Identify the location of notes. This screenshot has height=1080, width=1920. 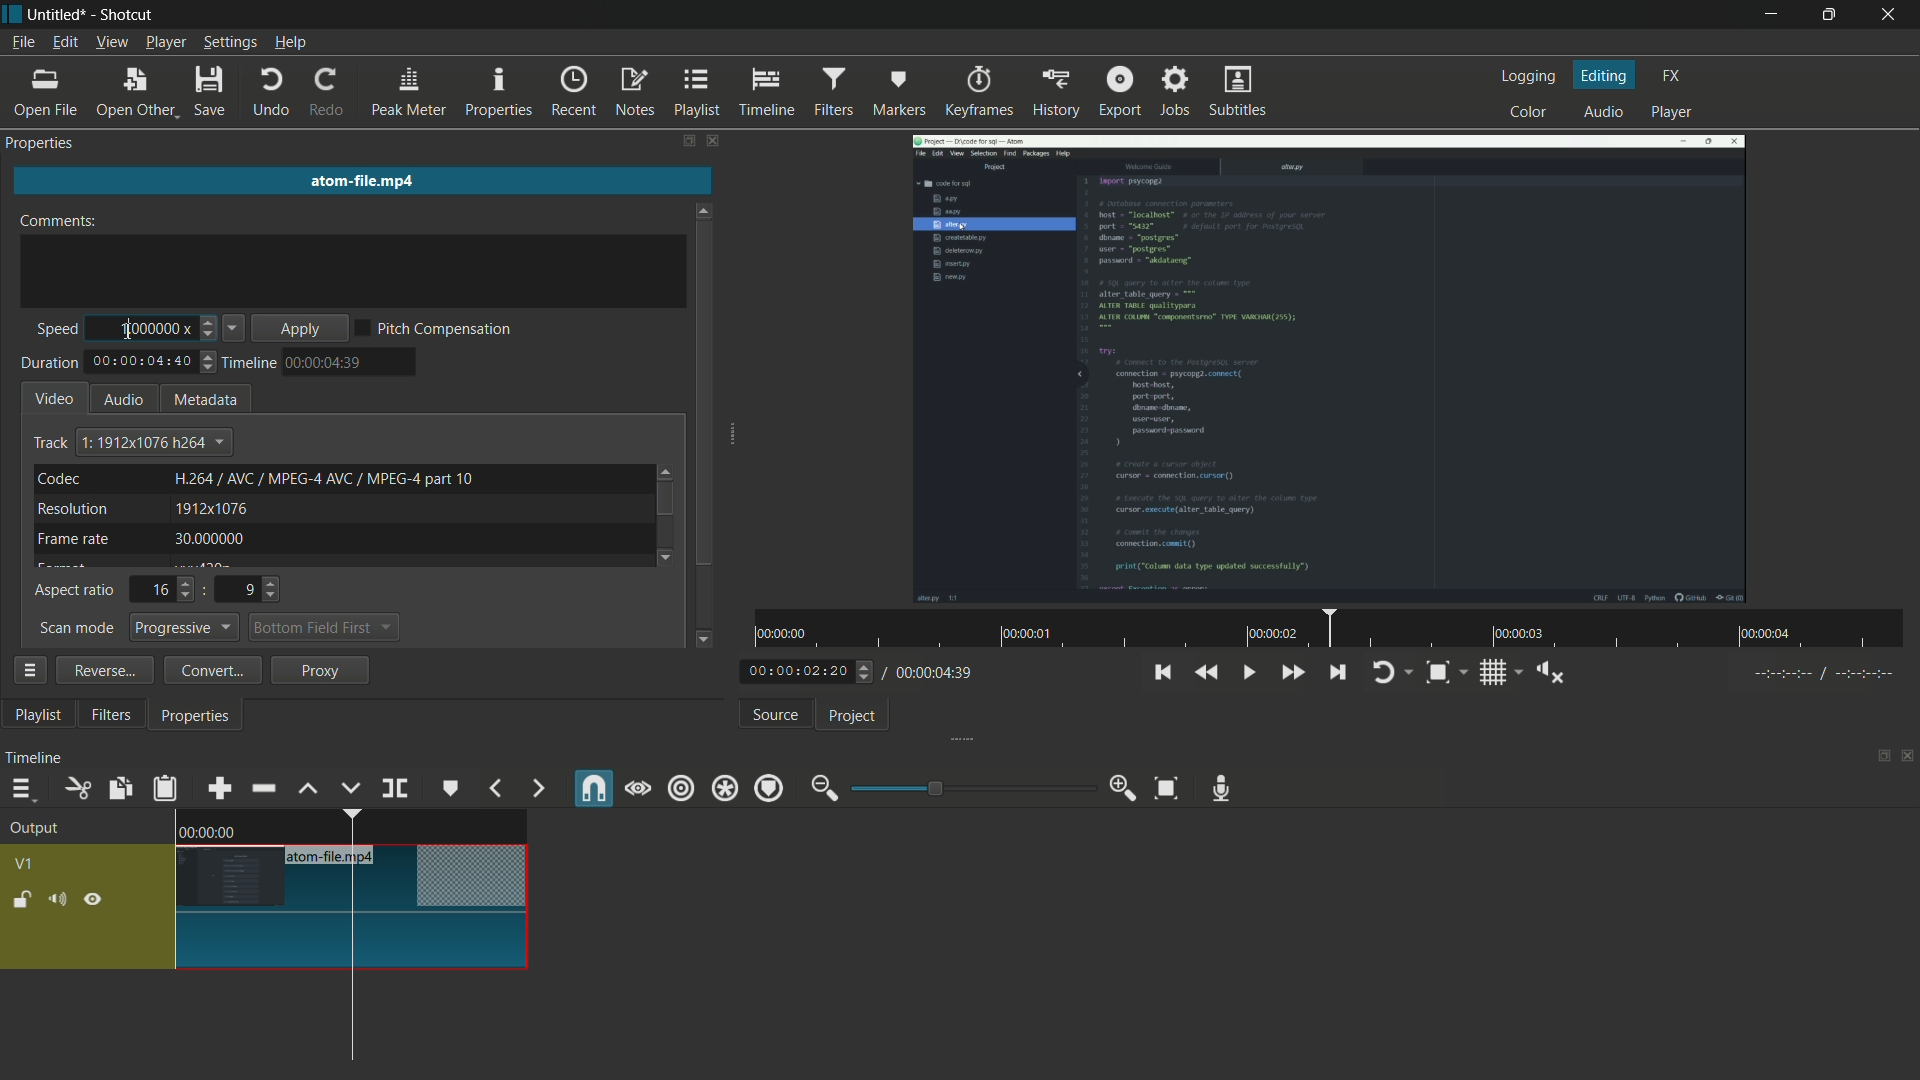
(633, 94).